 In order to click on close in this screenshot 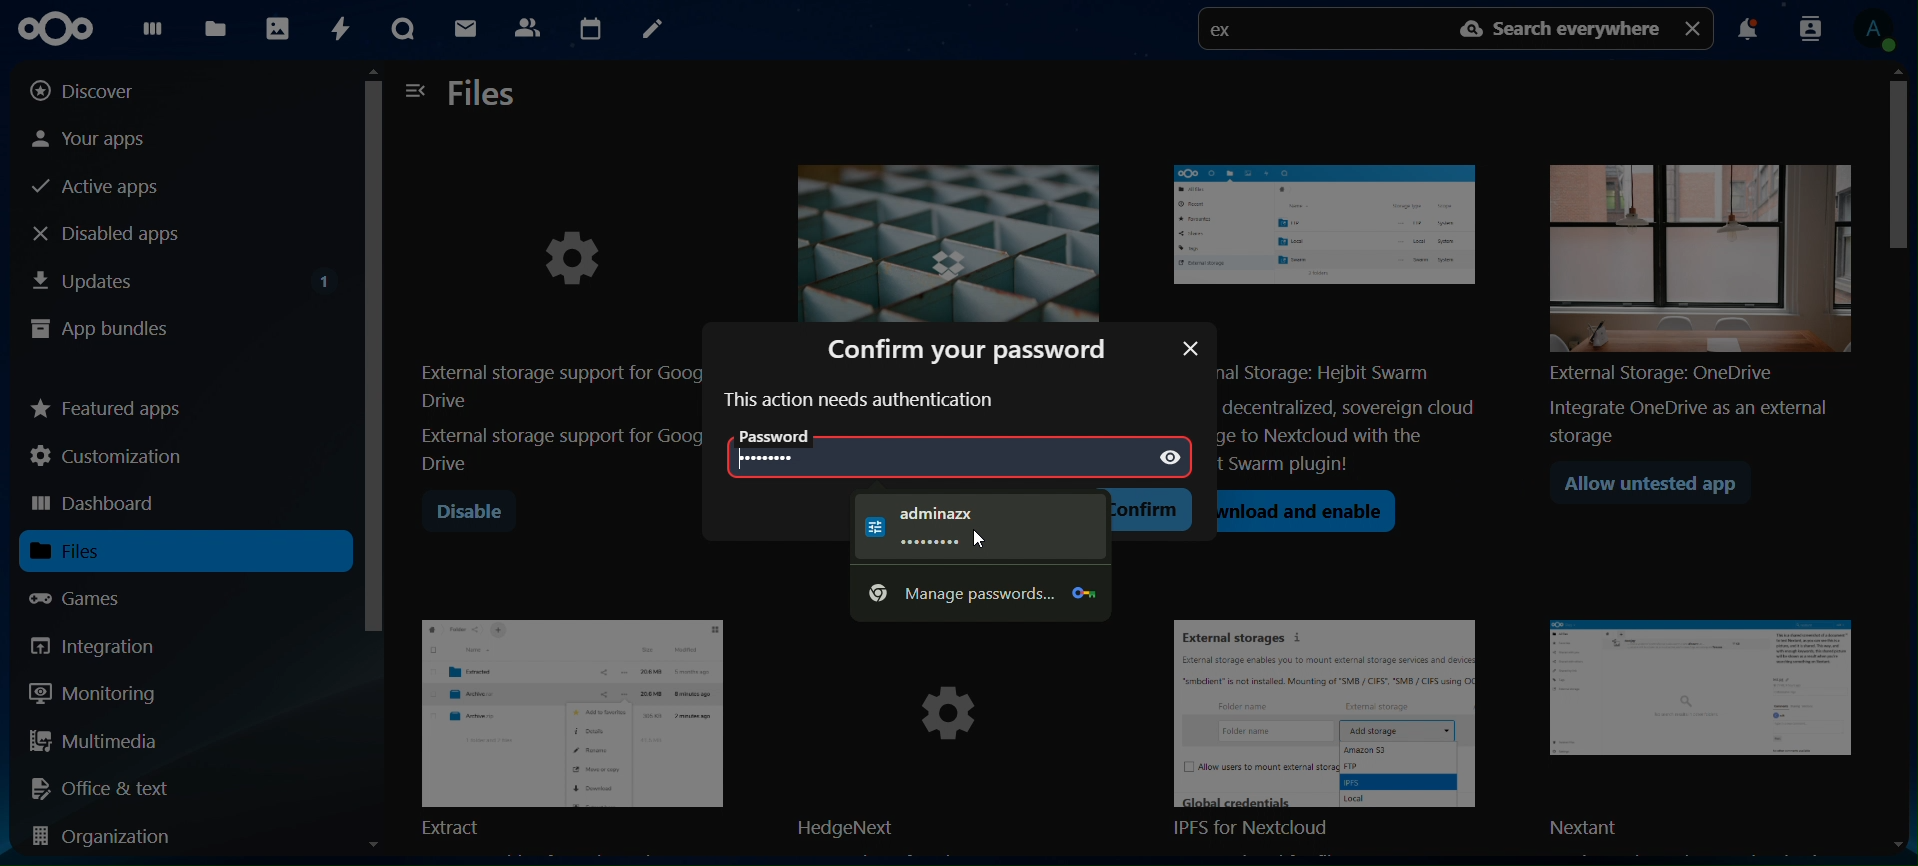, I will do `click(1192, 348)`.